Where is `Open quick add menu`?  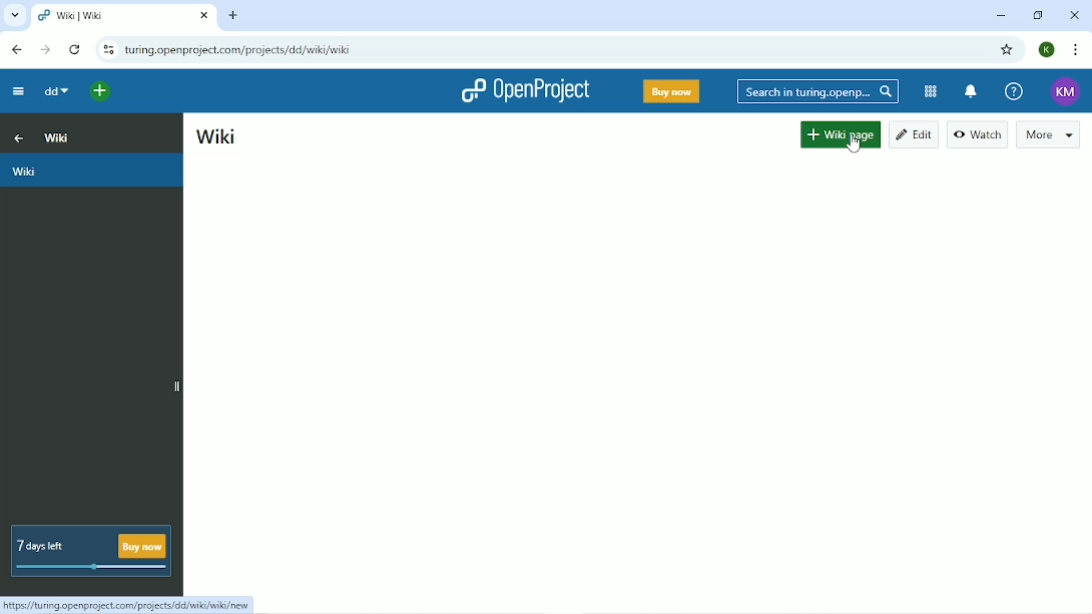 Open quick add menu is located at coordinates (101, 93).